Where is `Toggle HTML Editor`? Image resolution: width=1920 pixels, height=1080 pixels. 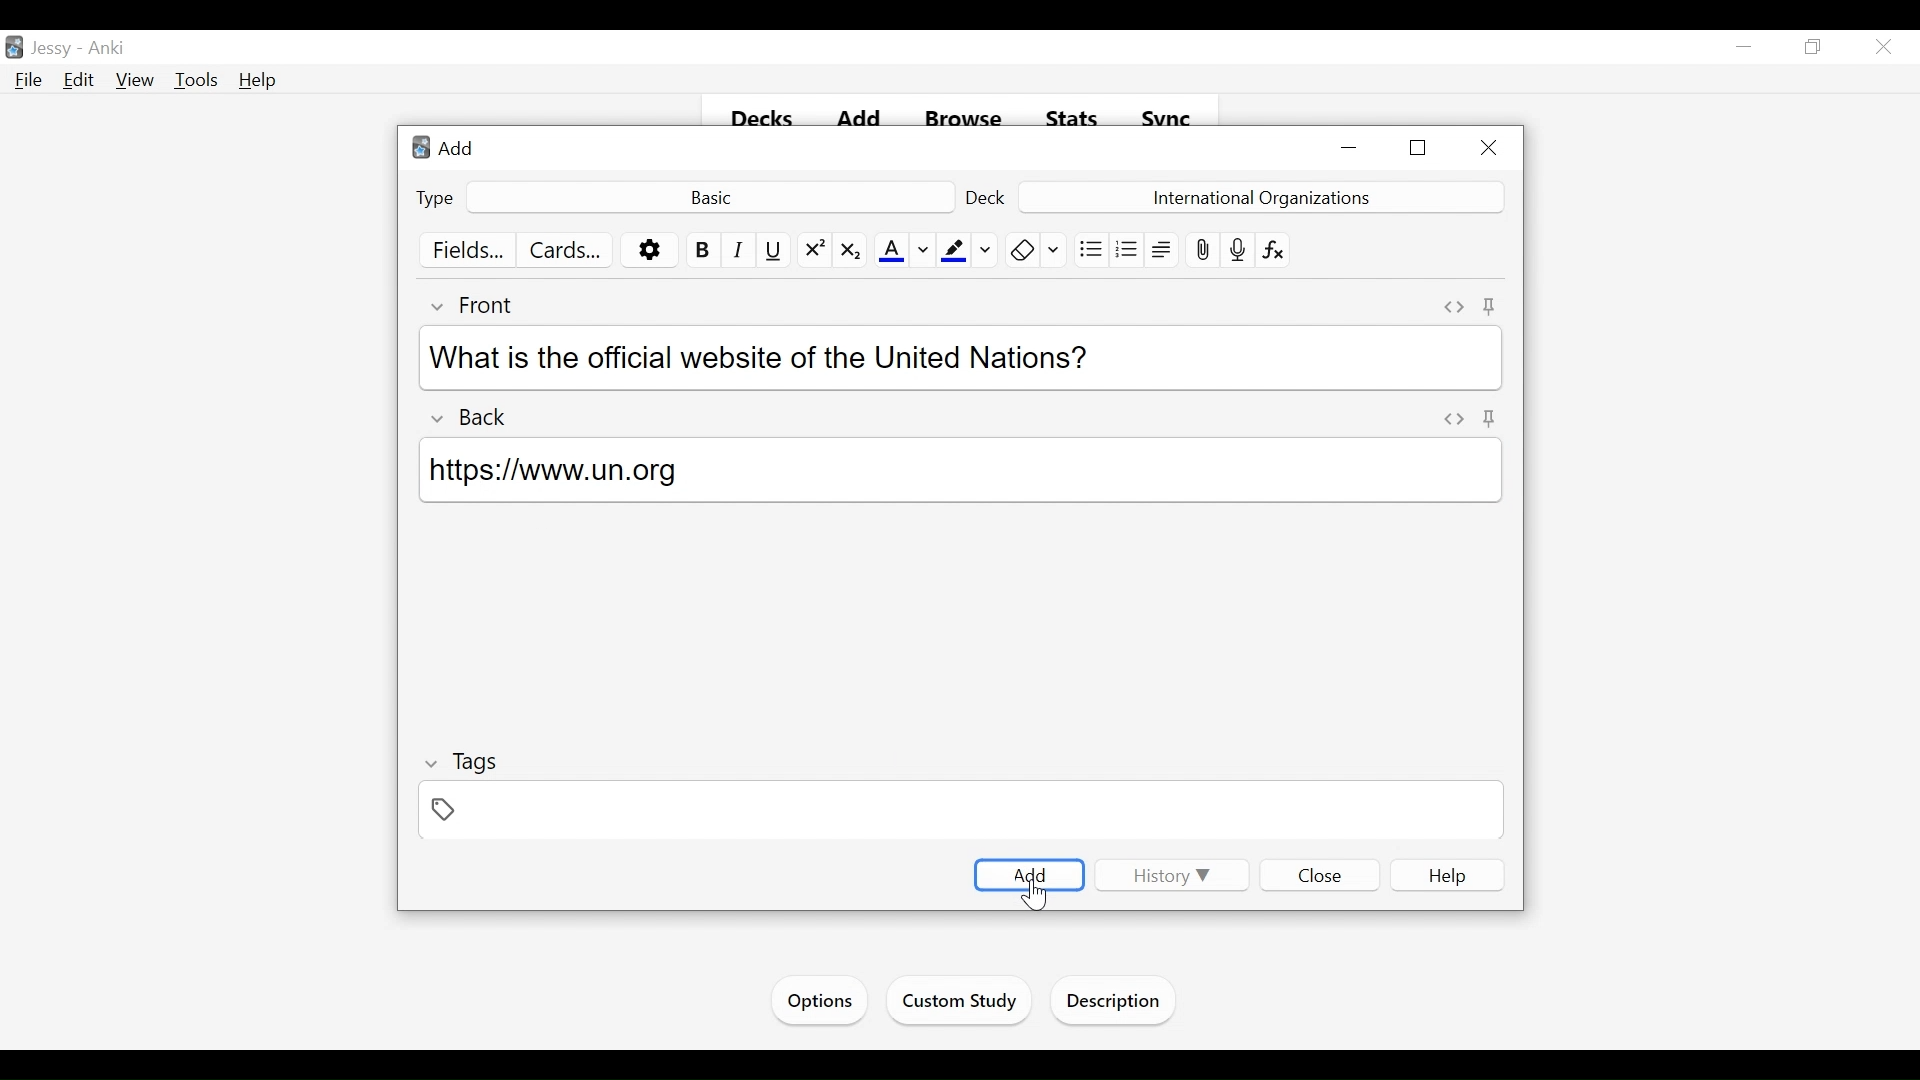
Toggle HTML Editor is located at coordinates (1453, 417).